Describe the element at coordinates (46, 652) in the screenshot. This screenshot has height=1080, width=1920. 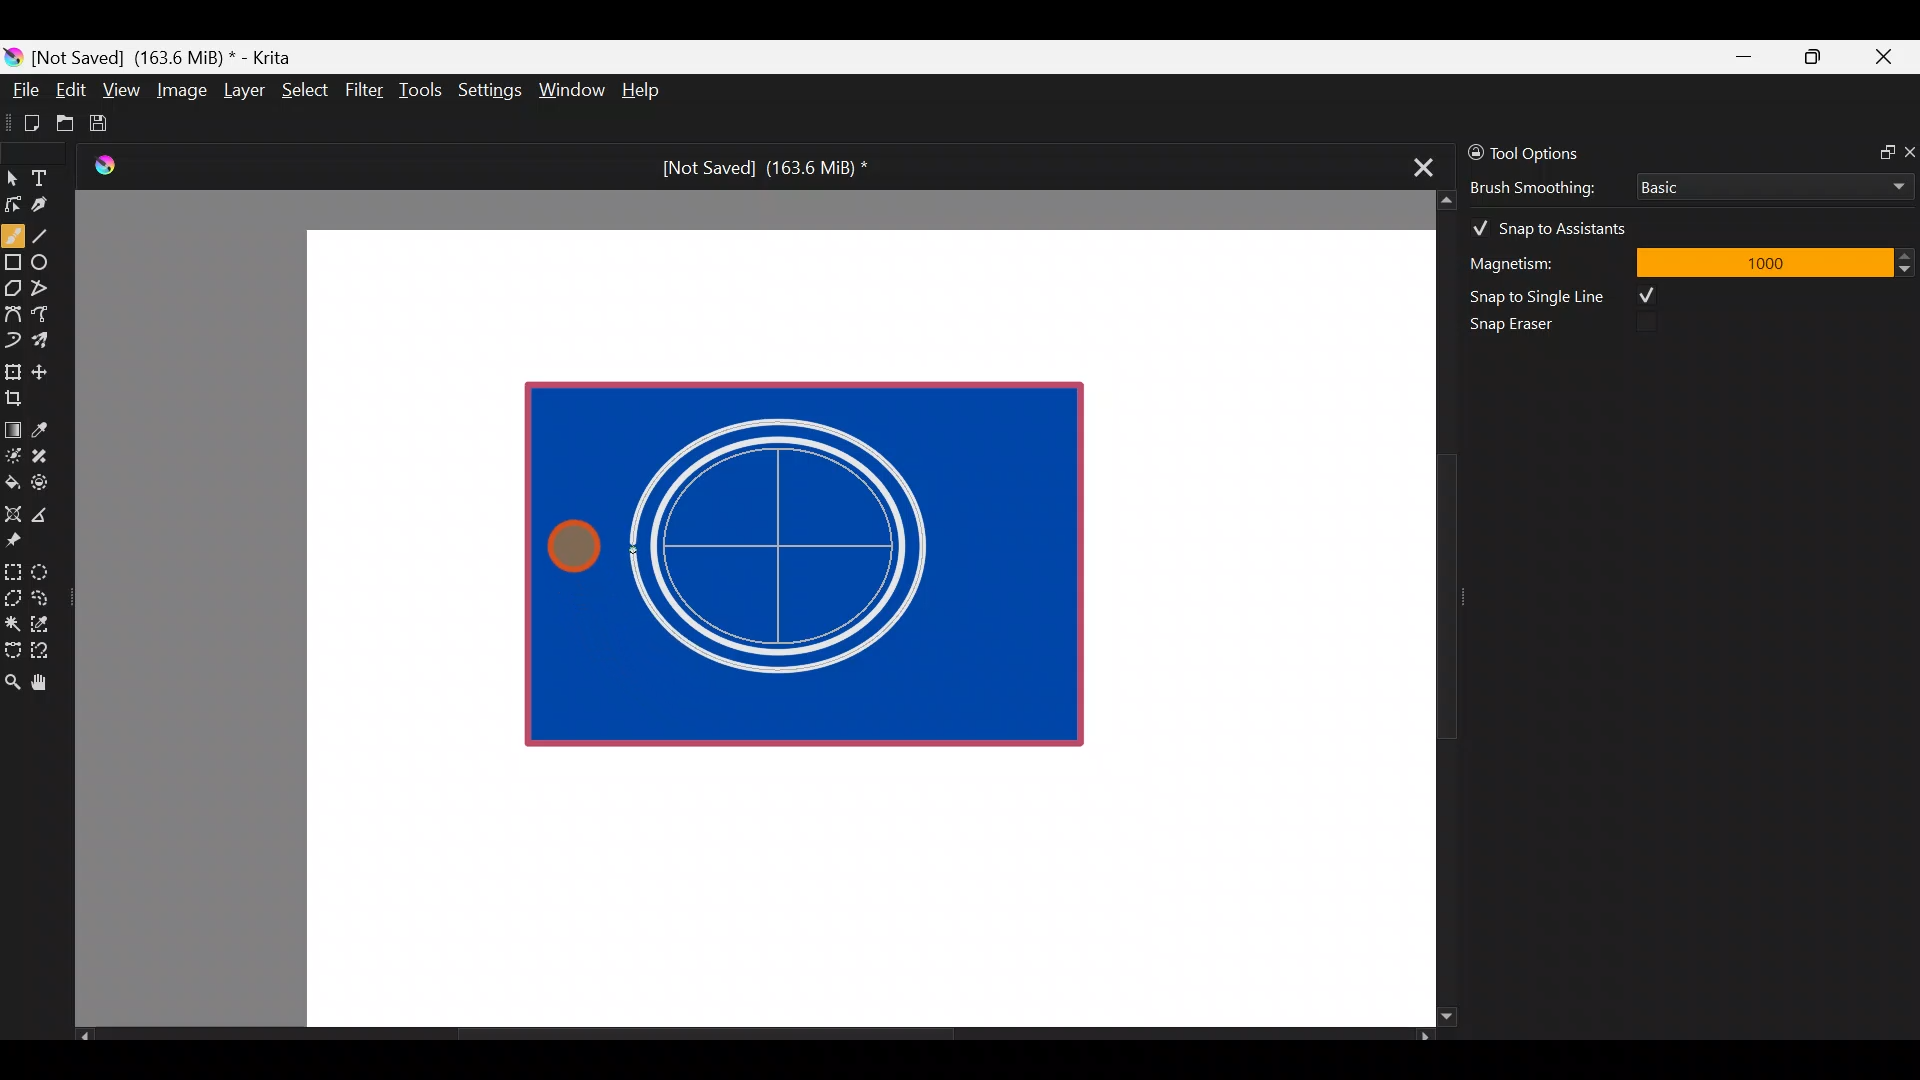
I see `Magnetic curve selection tool` at that location.